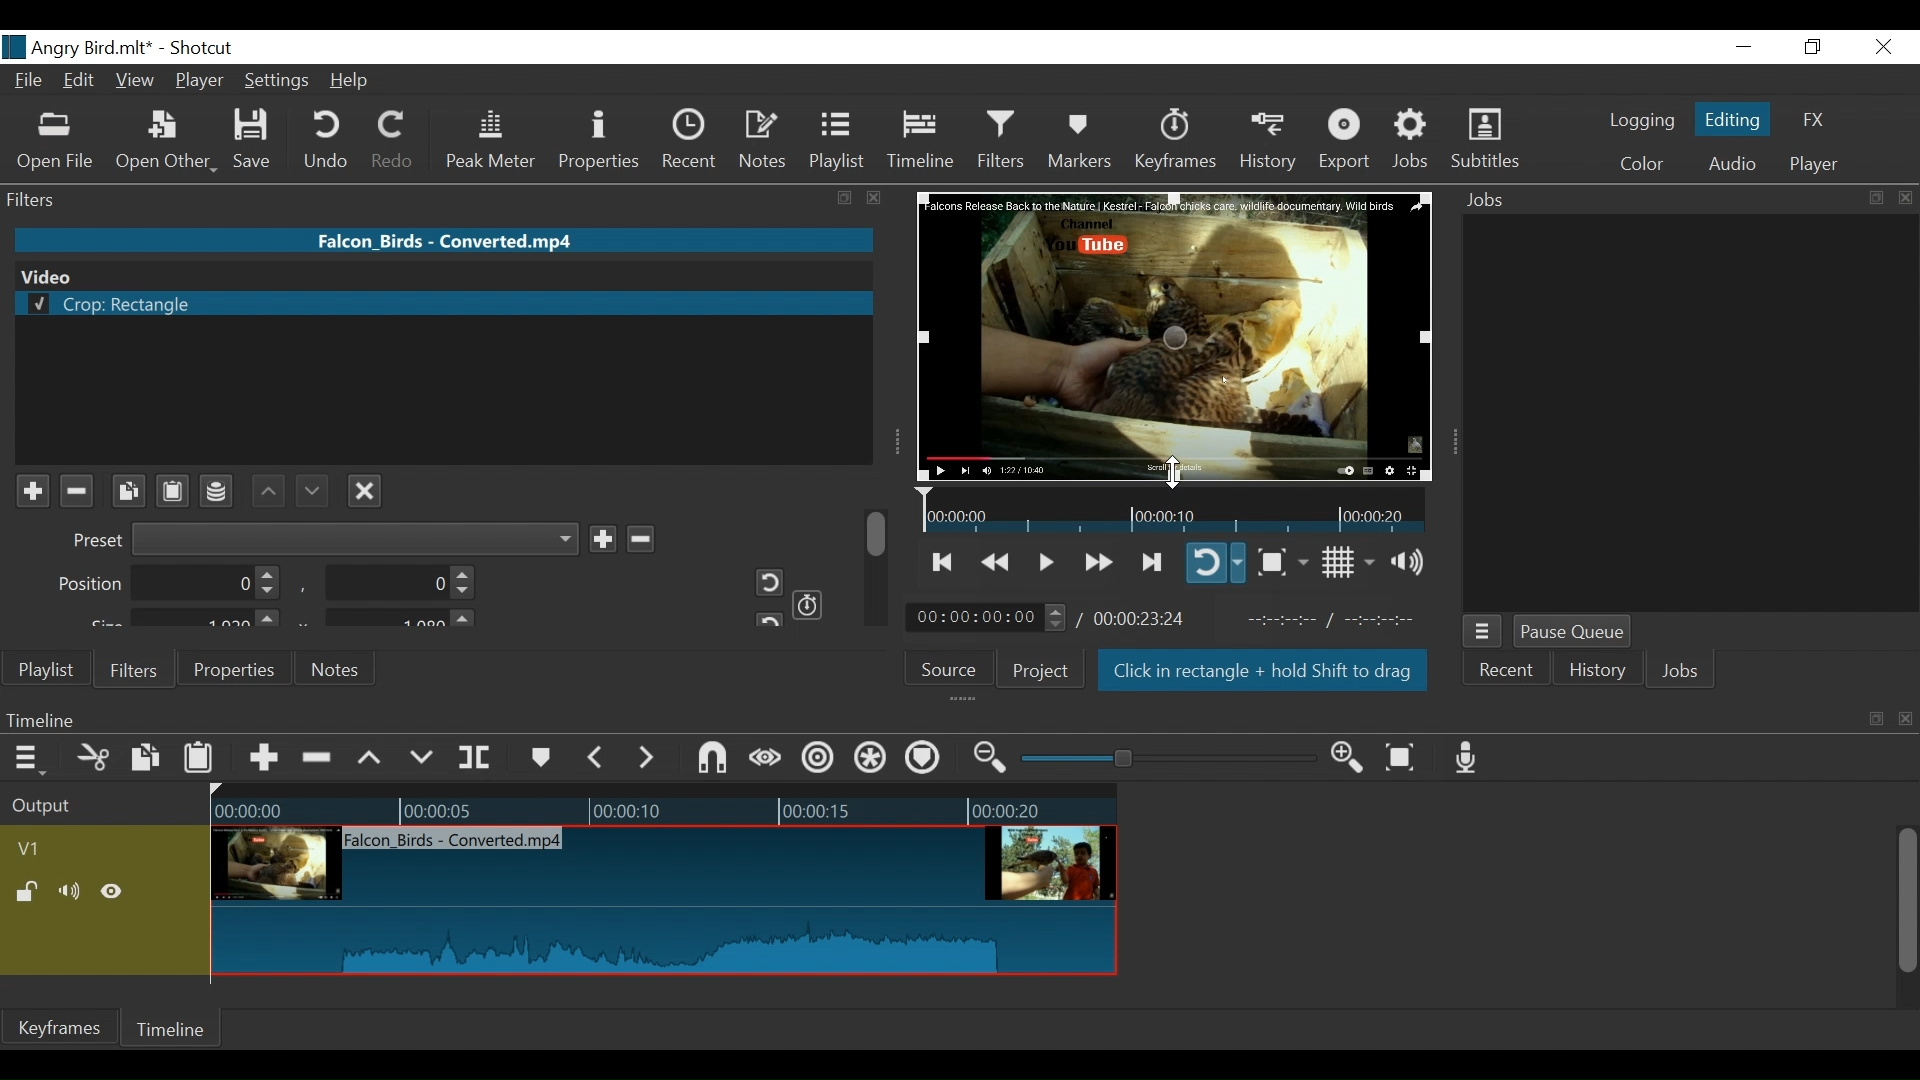 This screenshot has width=1920, height=1080. I want to click on close, so click(875, 198).